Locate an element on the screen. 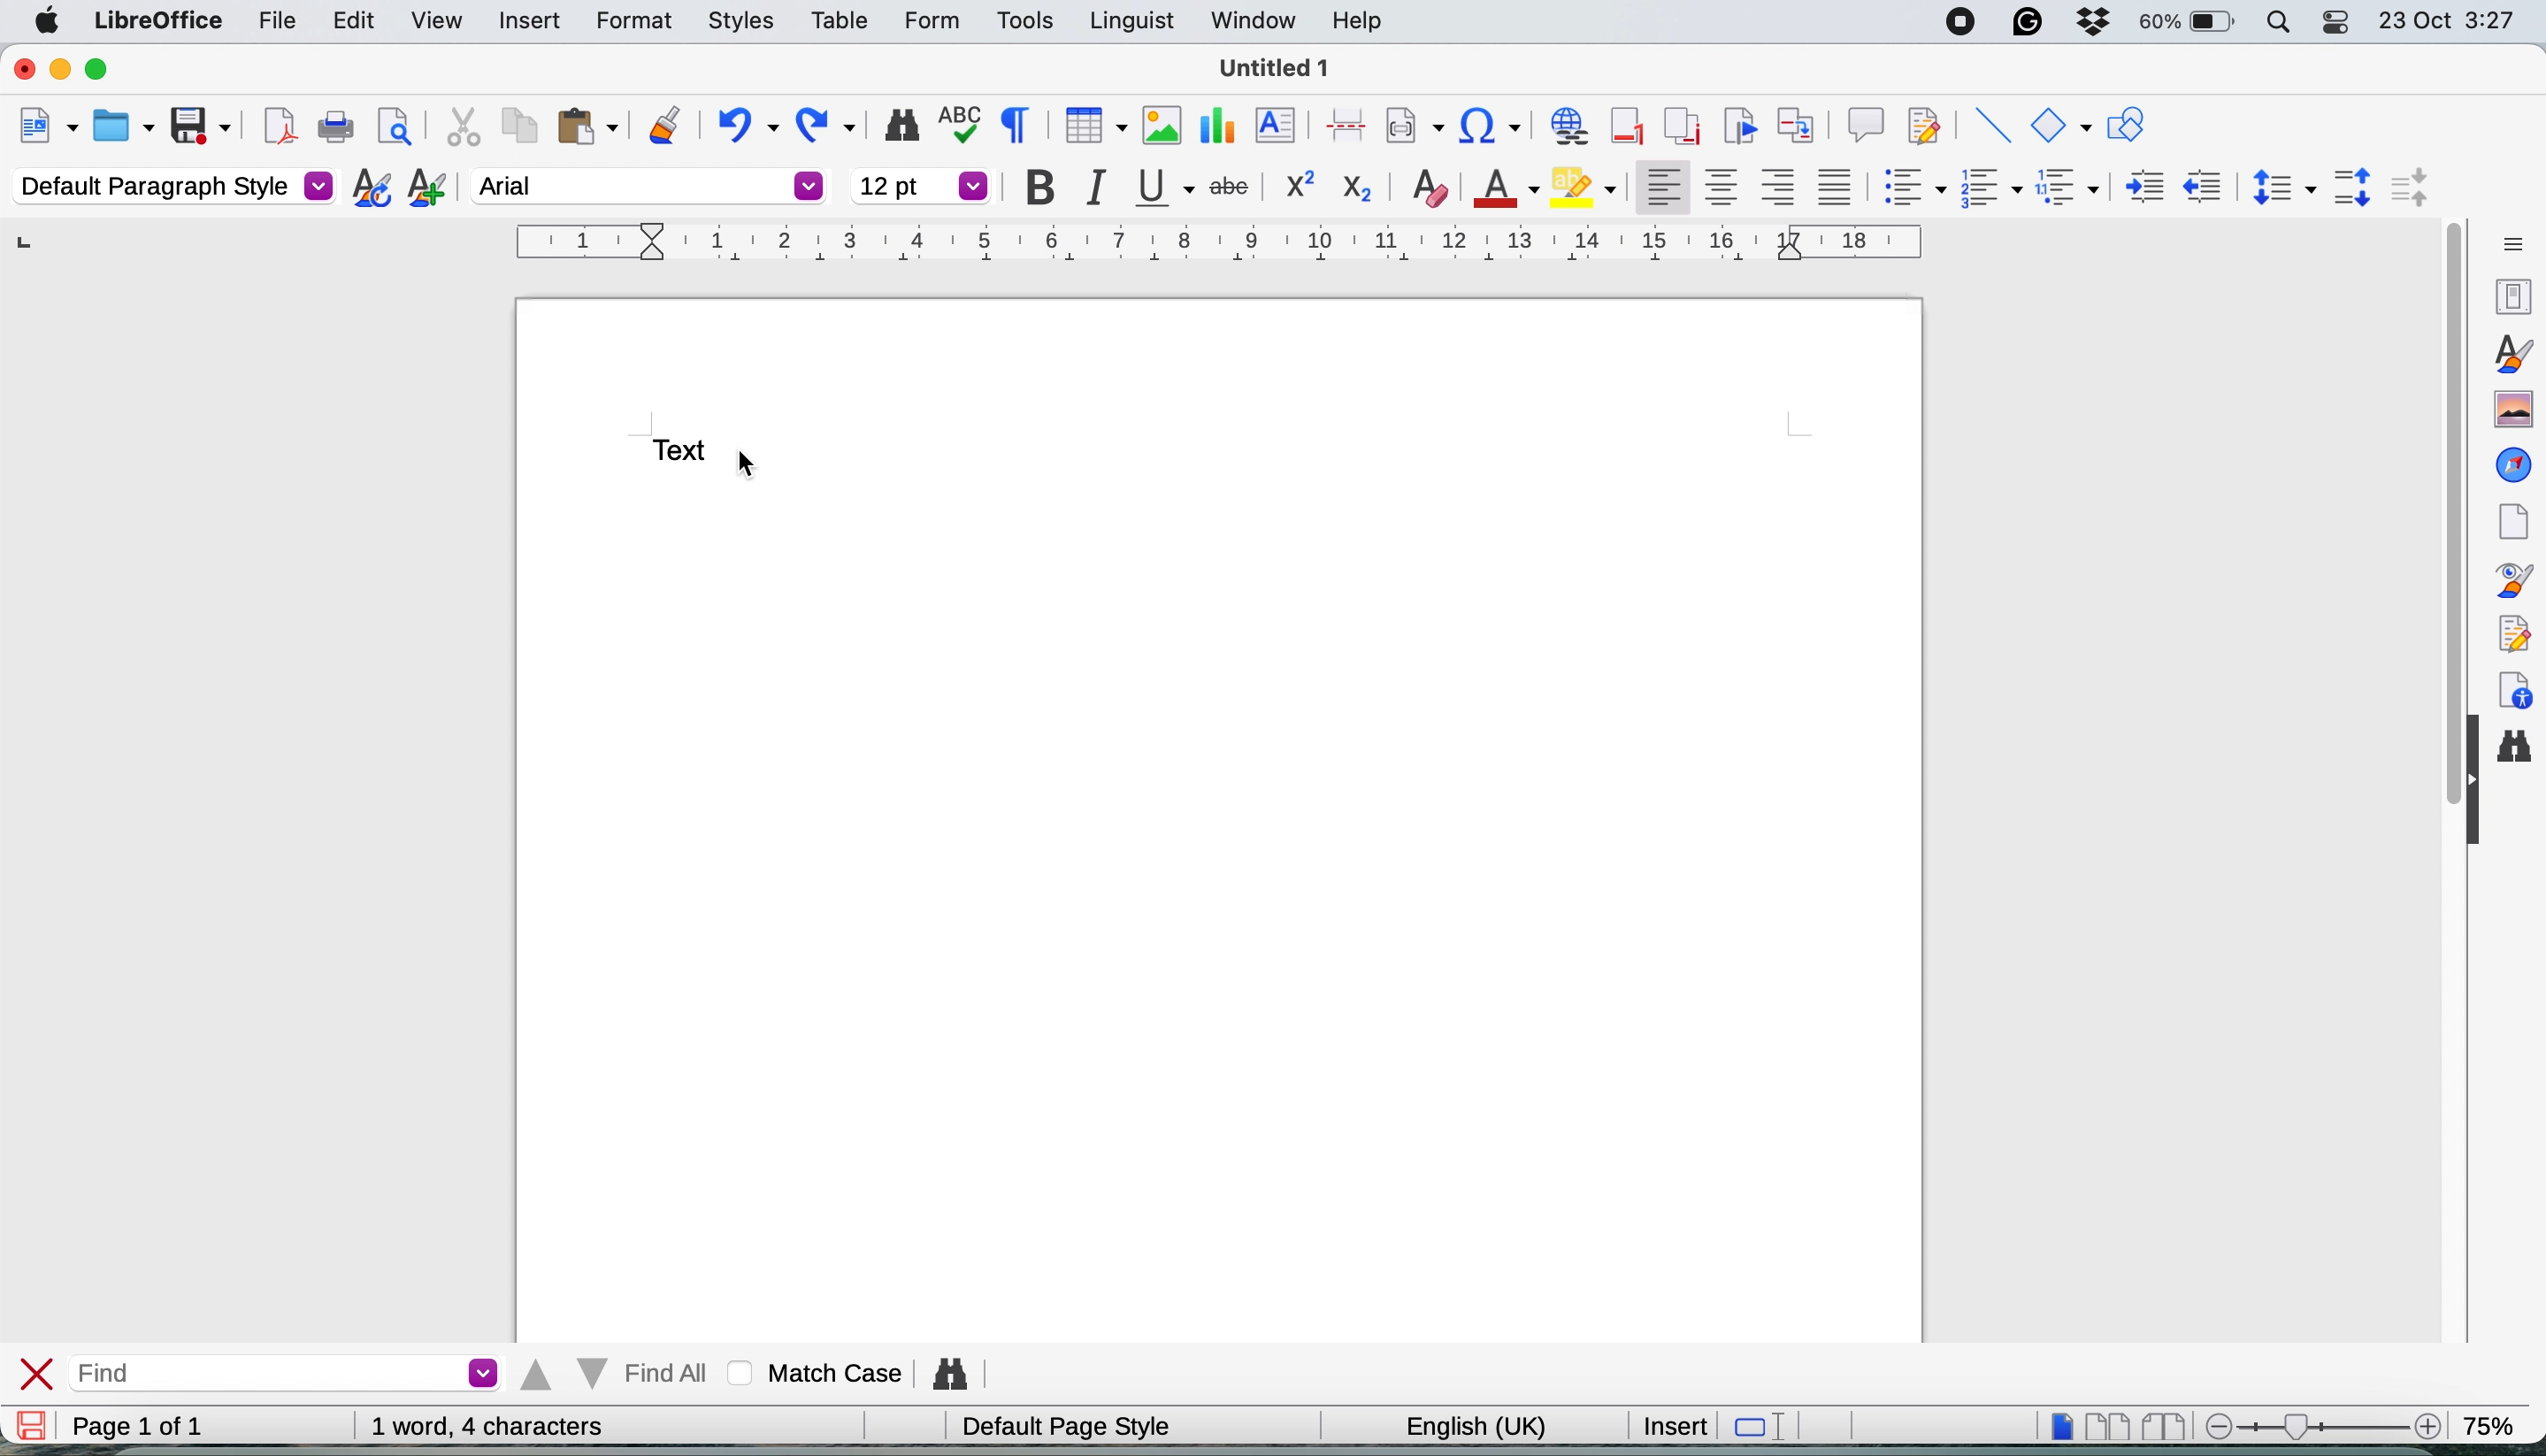 The height and width of the screenshot is (1456, 2546). show draw function is located at coordinates (2125, 126).